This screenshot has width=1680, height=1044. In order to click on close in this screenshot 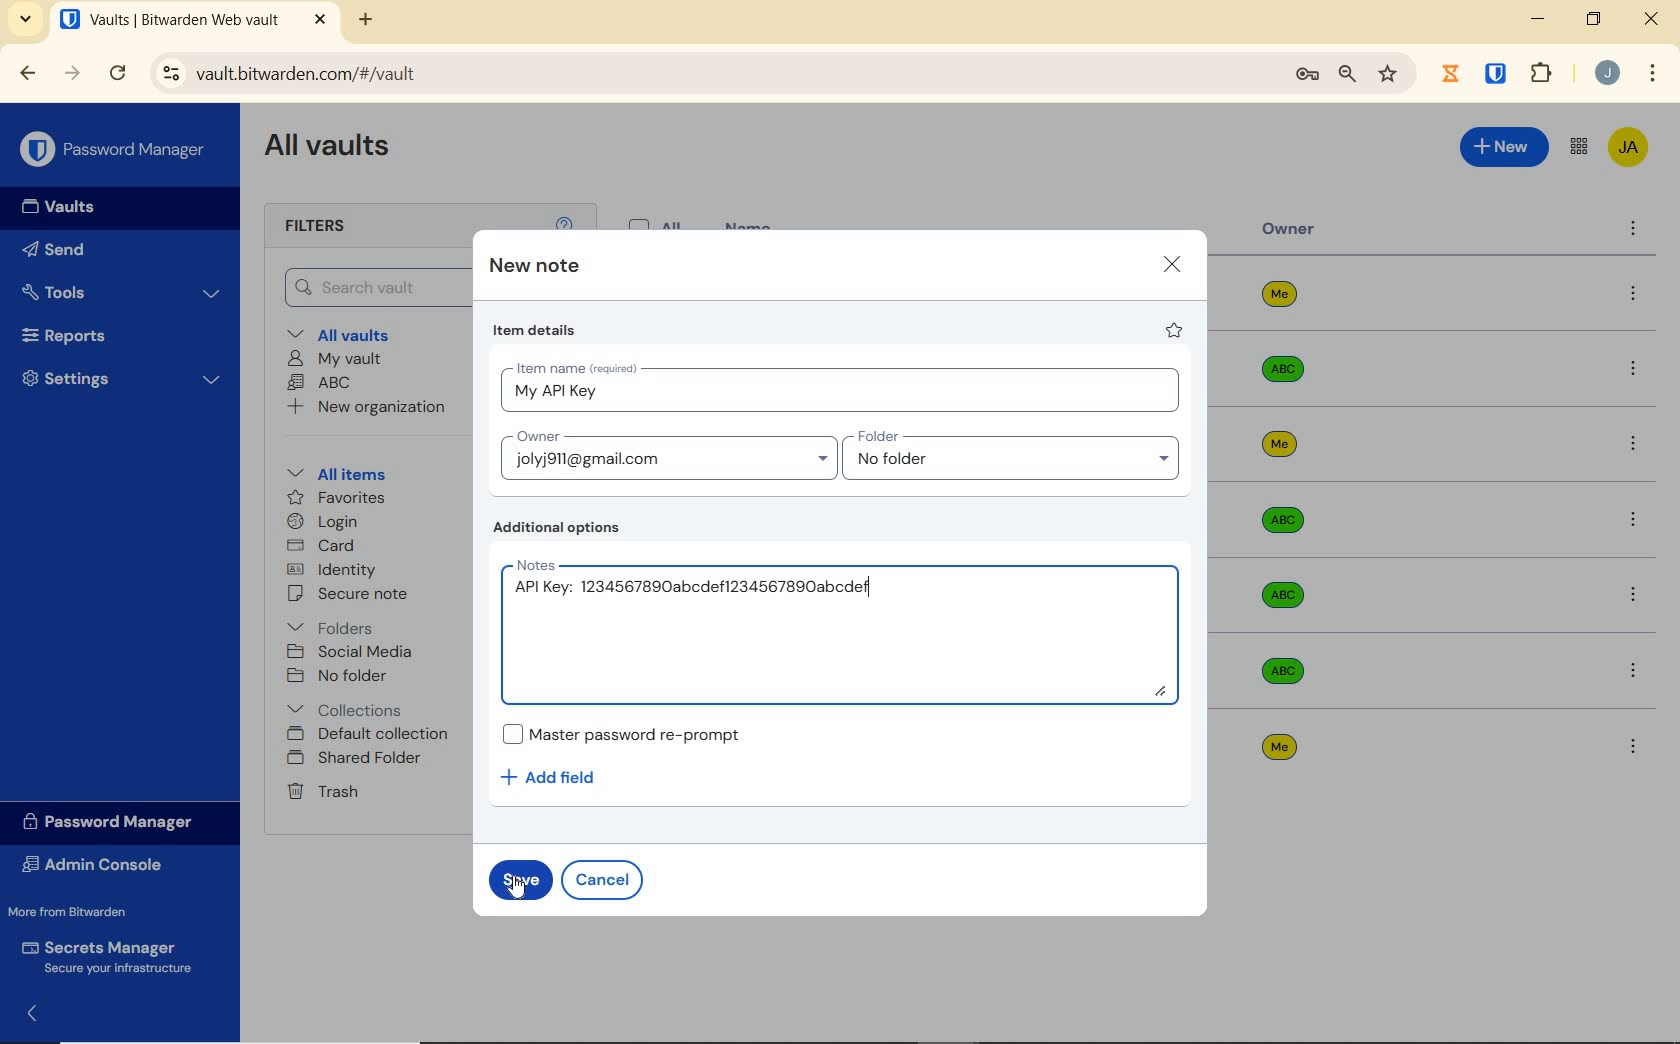, I will do `click(1172, 263)`.